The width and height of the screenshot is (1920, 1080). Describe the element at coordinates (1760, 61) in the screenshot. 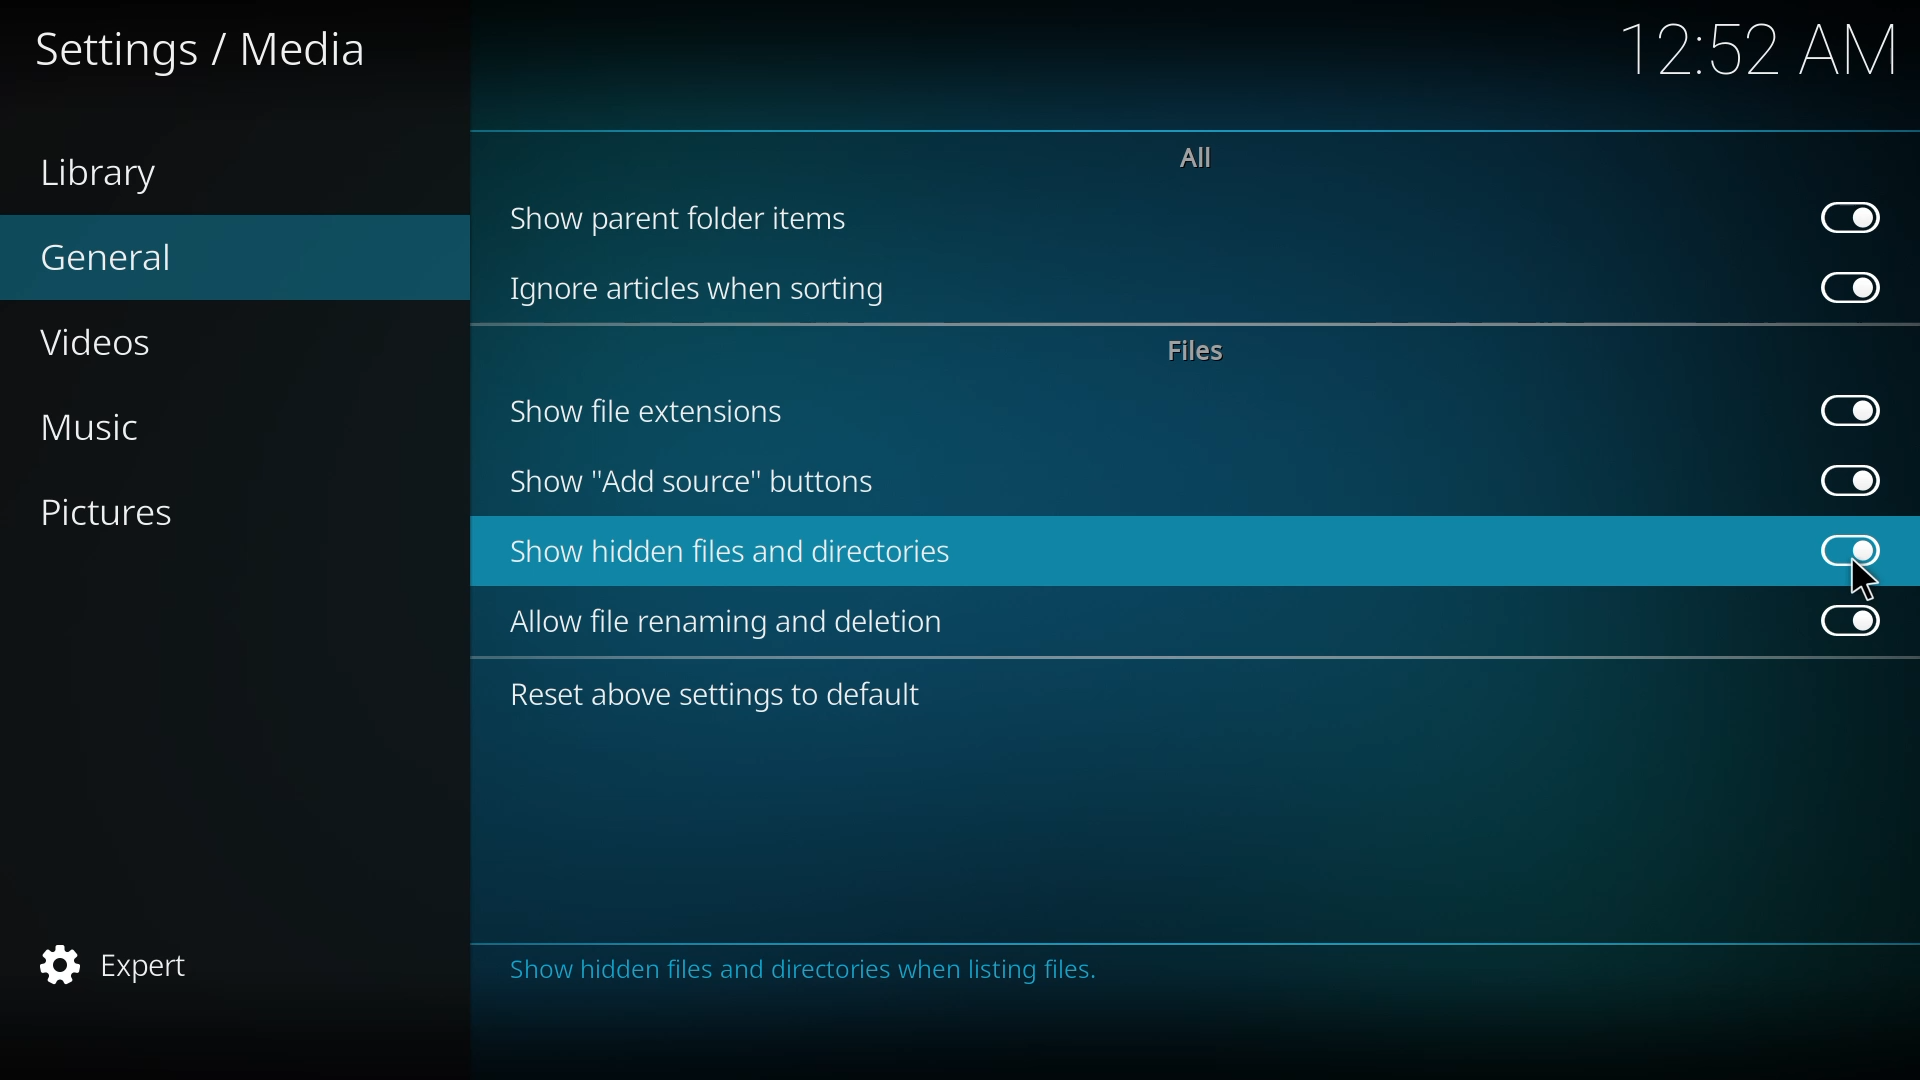

I see `12:52 AM` at that location.